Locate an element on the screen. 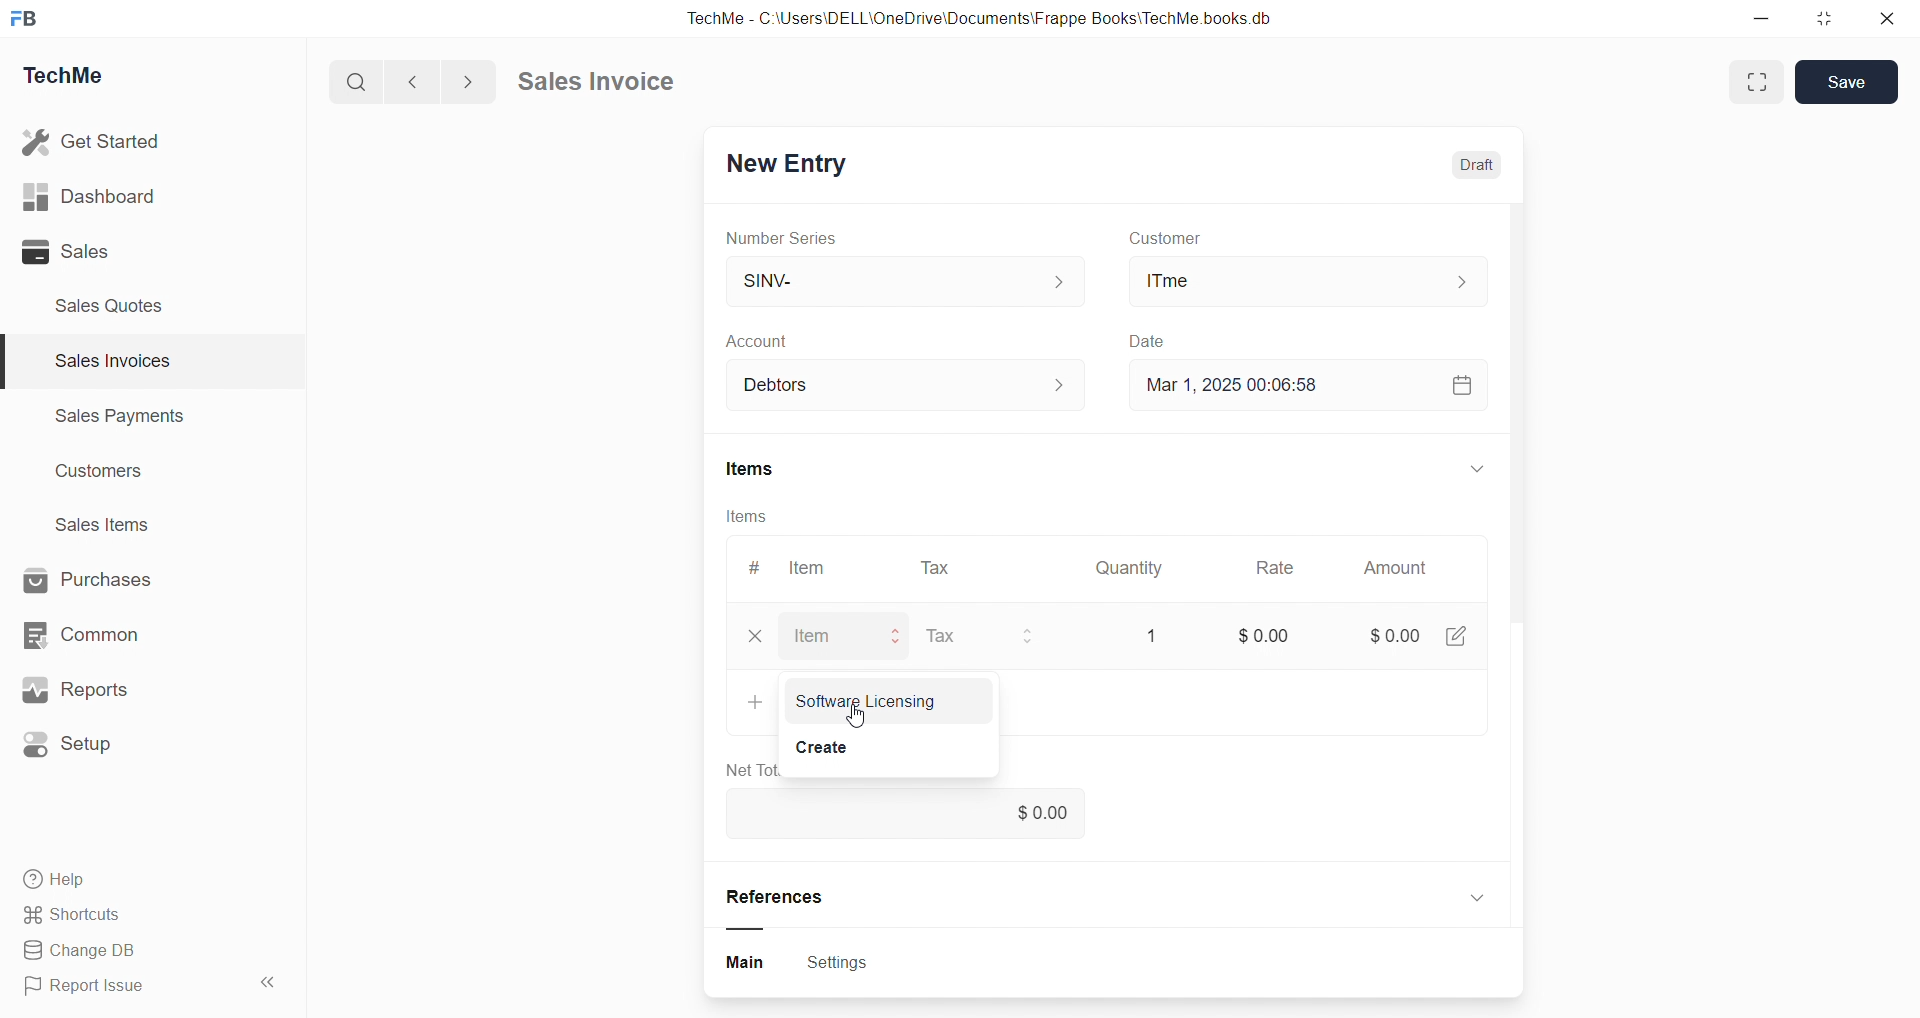 Image resolution: width=1920 pixels, height=1018 pixels. Sales Payments is located at coordinates (110, 419).